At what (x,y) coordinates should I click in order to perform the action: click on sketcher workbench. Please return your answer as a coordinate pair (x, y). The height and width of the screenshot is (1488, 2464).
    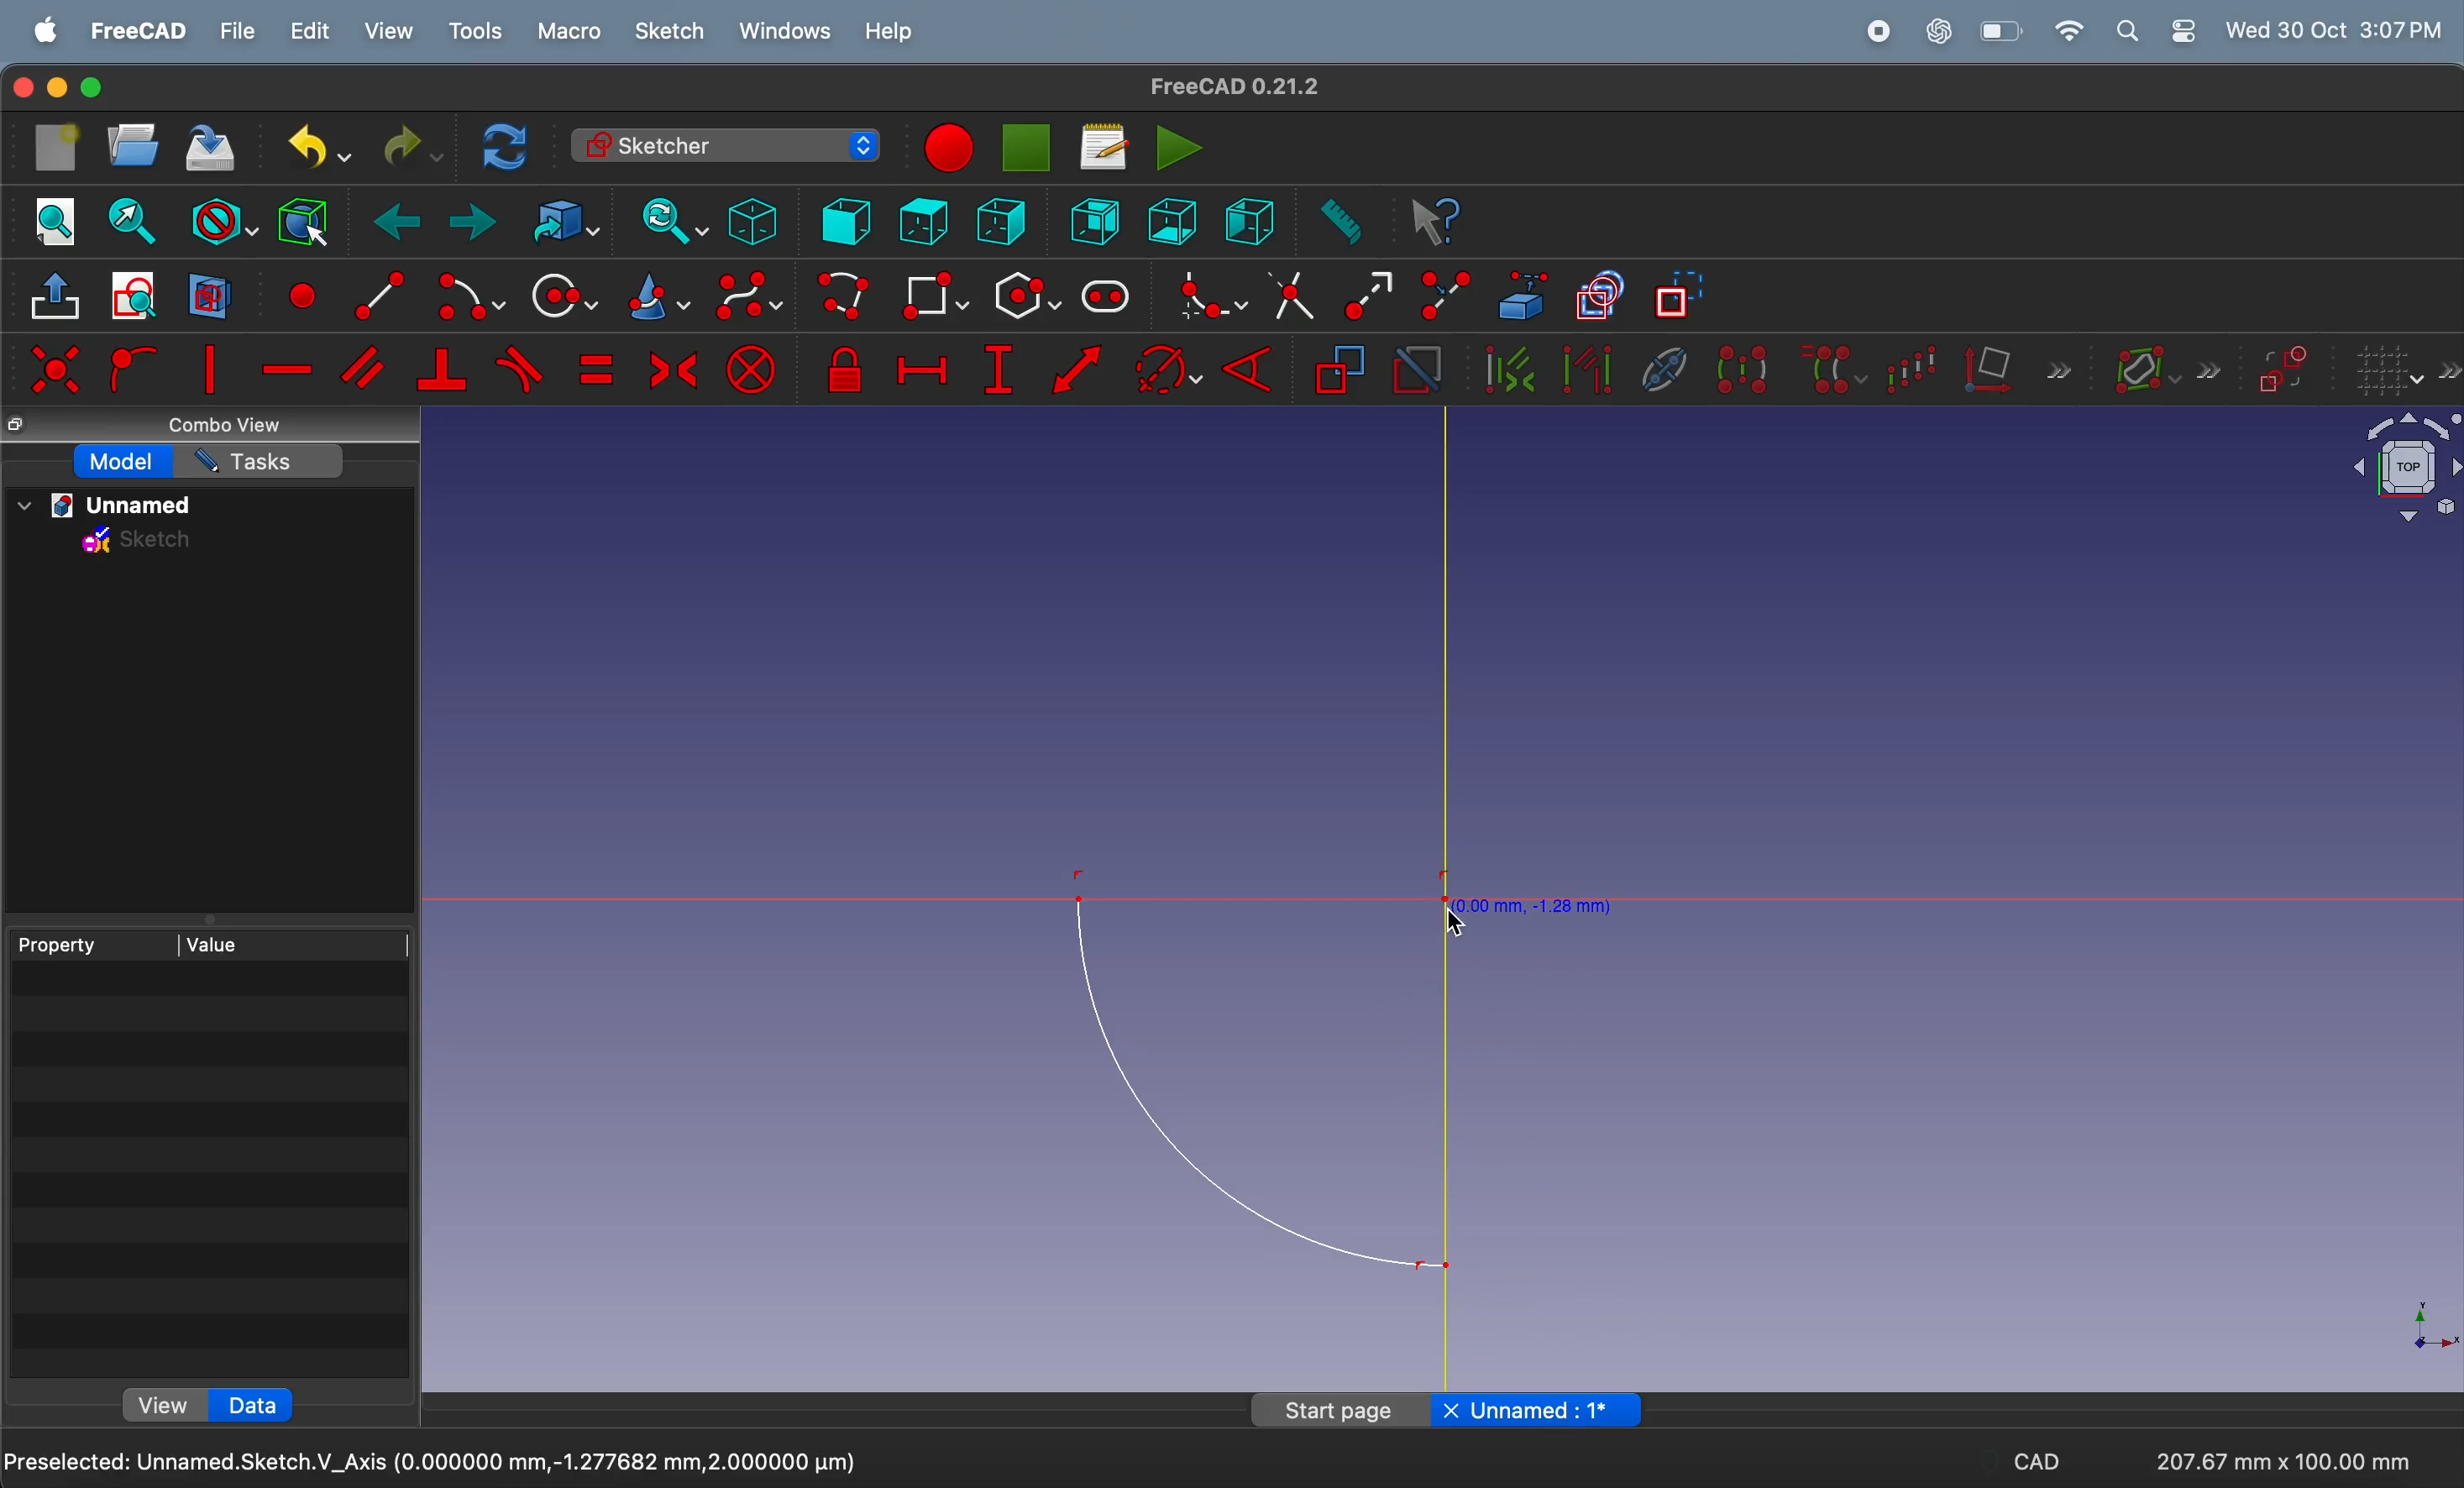
    Looking at the image, I should click on (723, 145).